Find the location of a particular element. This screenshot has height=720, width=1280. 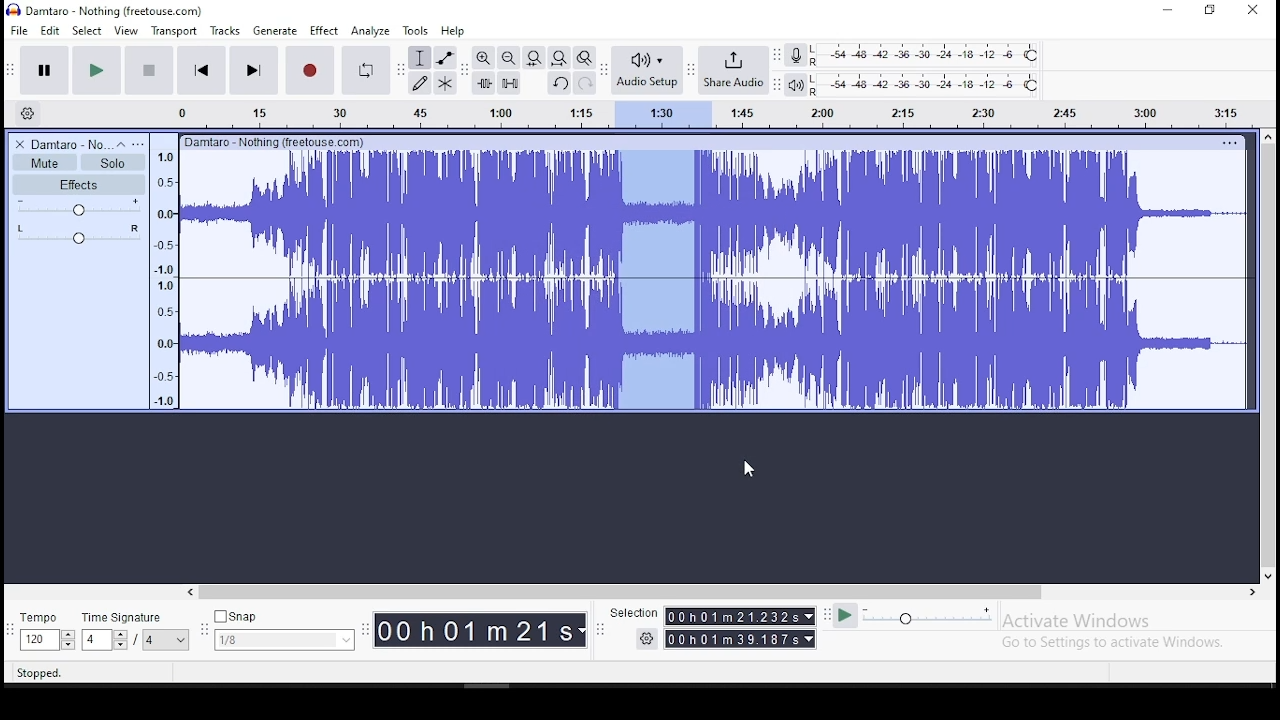

record meter is located at coordinates (796, 54).